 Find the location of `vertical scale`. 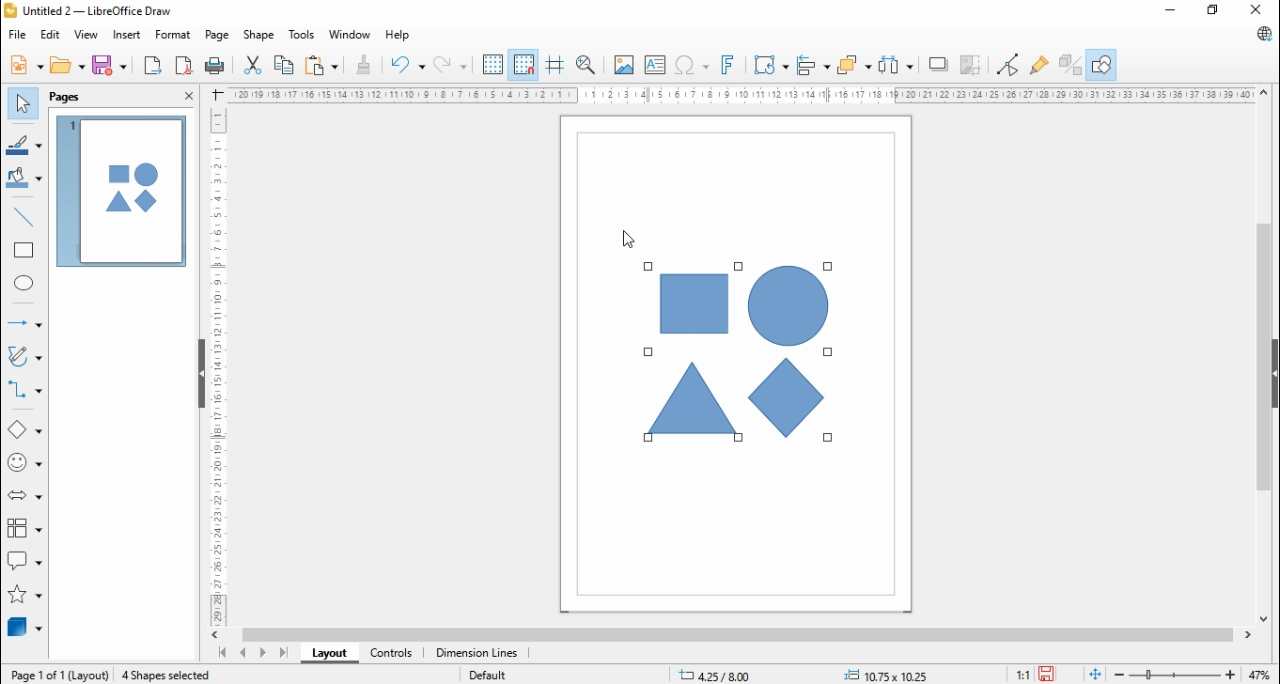

vertical scale is located at coordinates (215, 365).